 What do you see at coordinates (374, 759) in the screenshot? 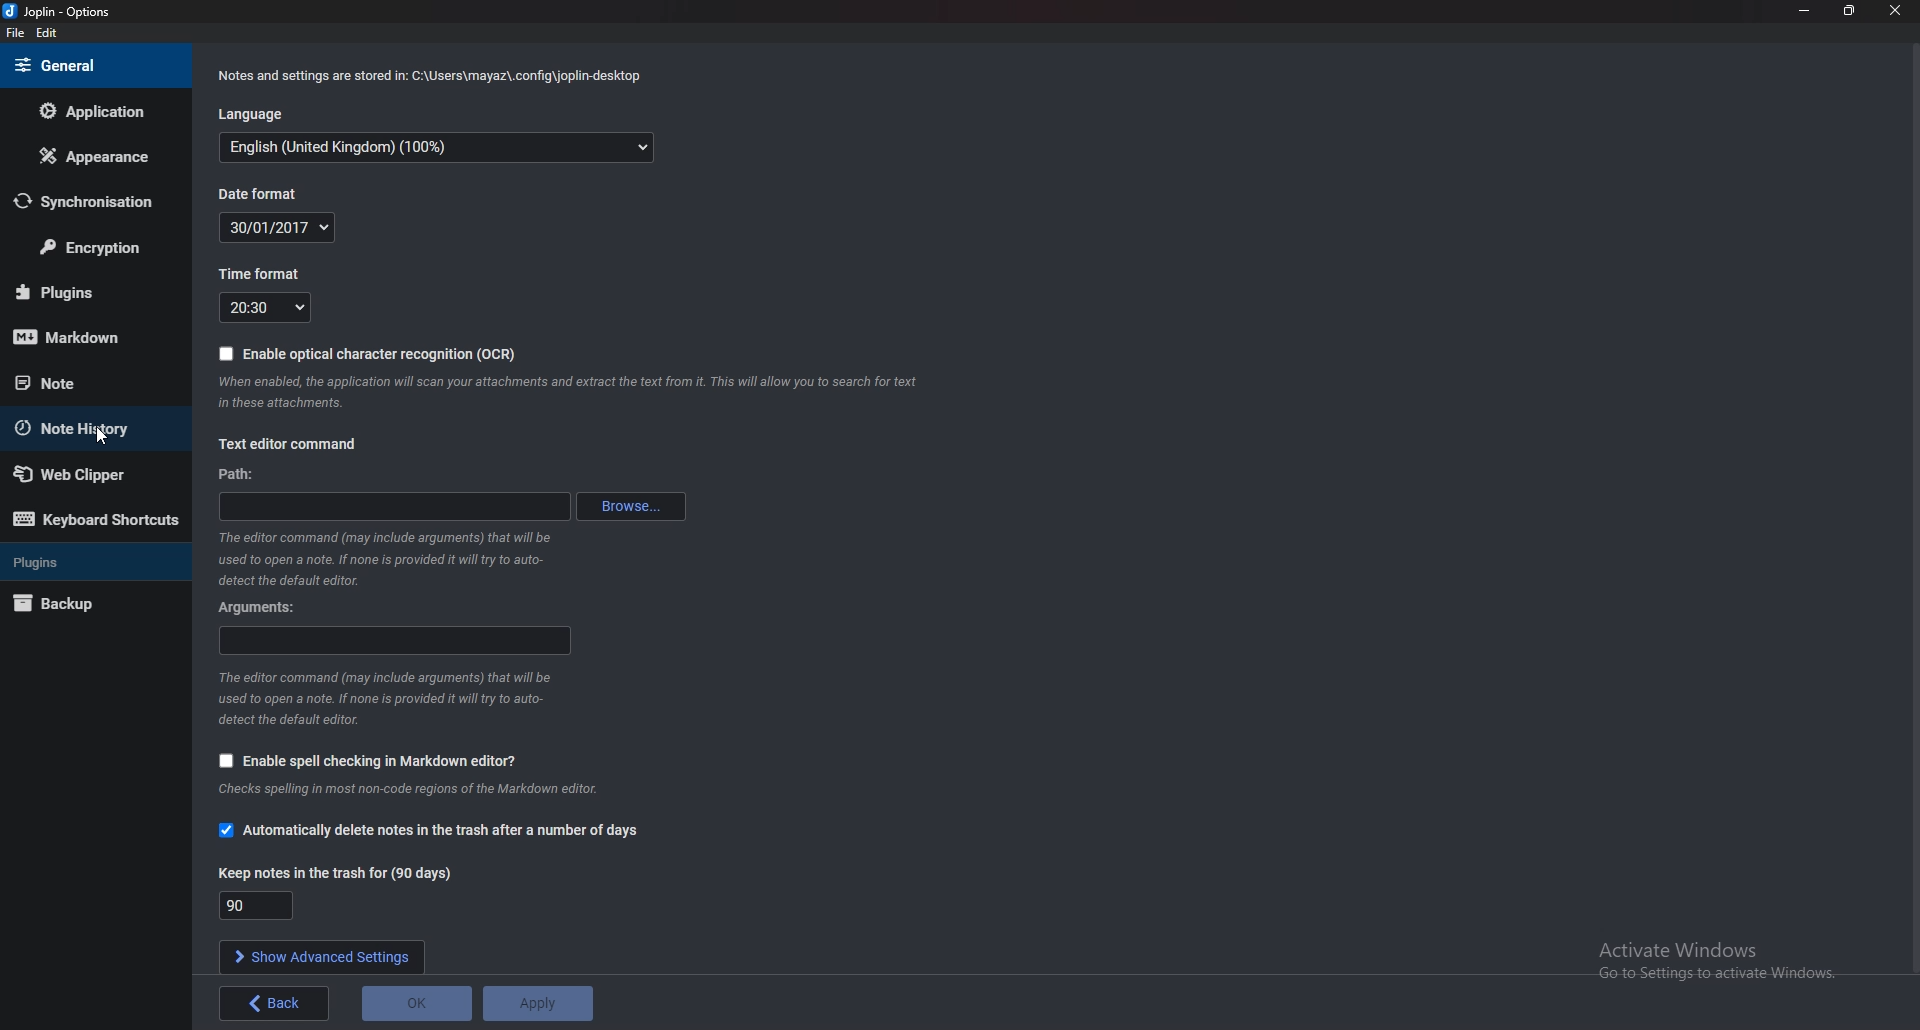
I see `Enable spell checking in Markdown editor?` at bounding box center [374, 759].